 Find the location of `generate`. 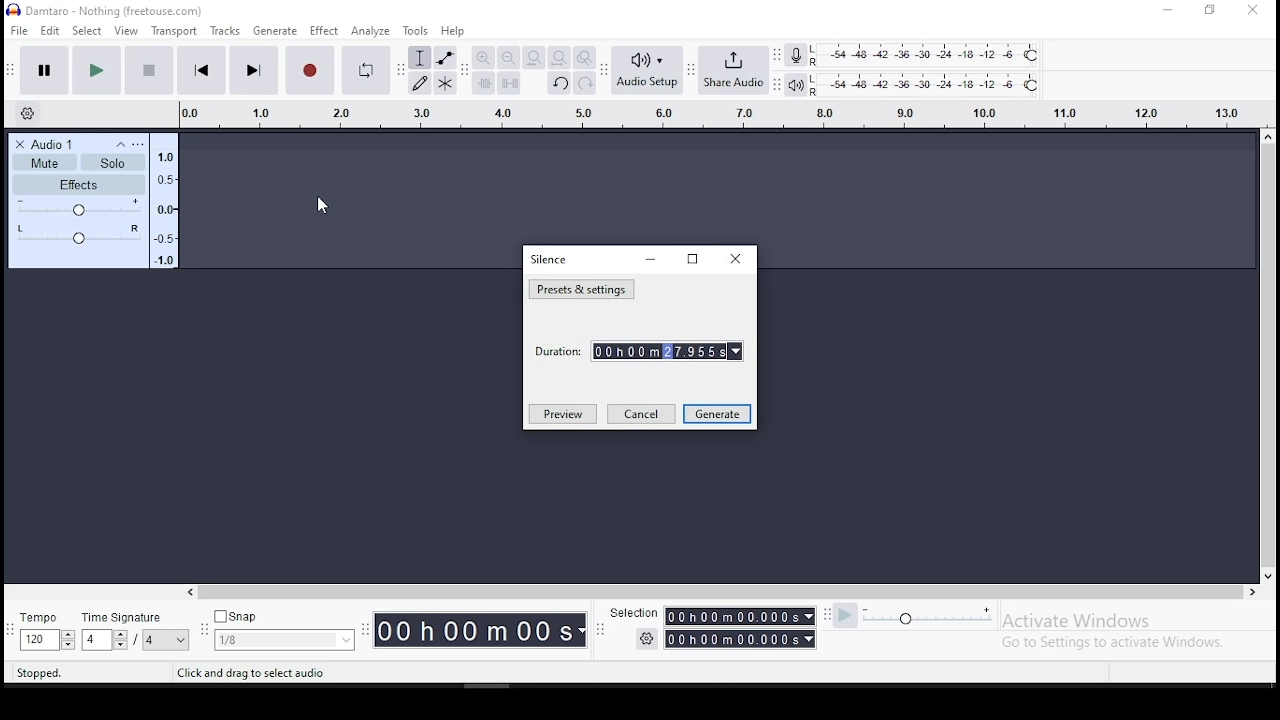

generate is located at coordinates (717, 414).